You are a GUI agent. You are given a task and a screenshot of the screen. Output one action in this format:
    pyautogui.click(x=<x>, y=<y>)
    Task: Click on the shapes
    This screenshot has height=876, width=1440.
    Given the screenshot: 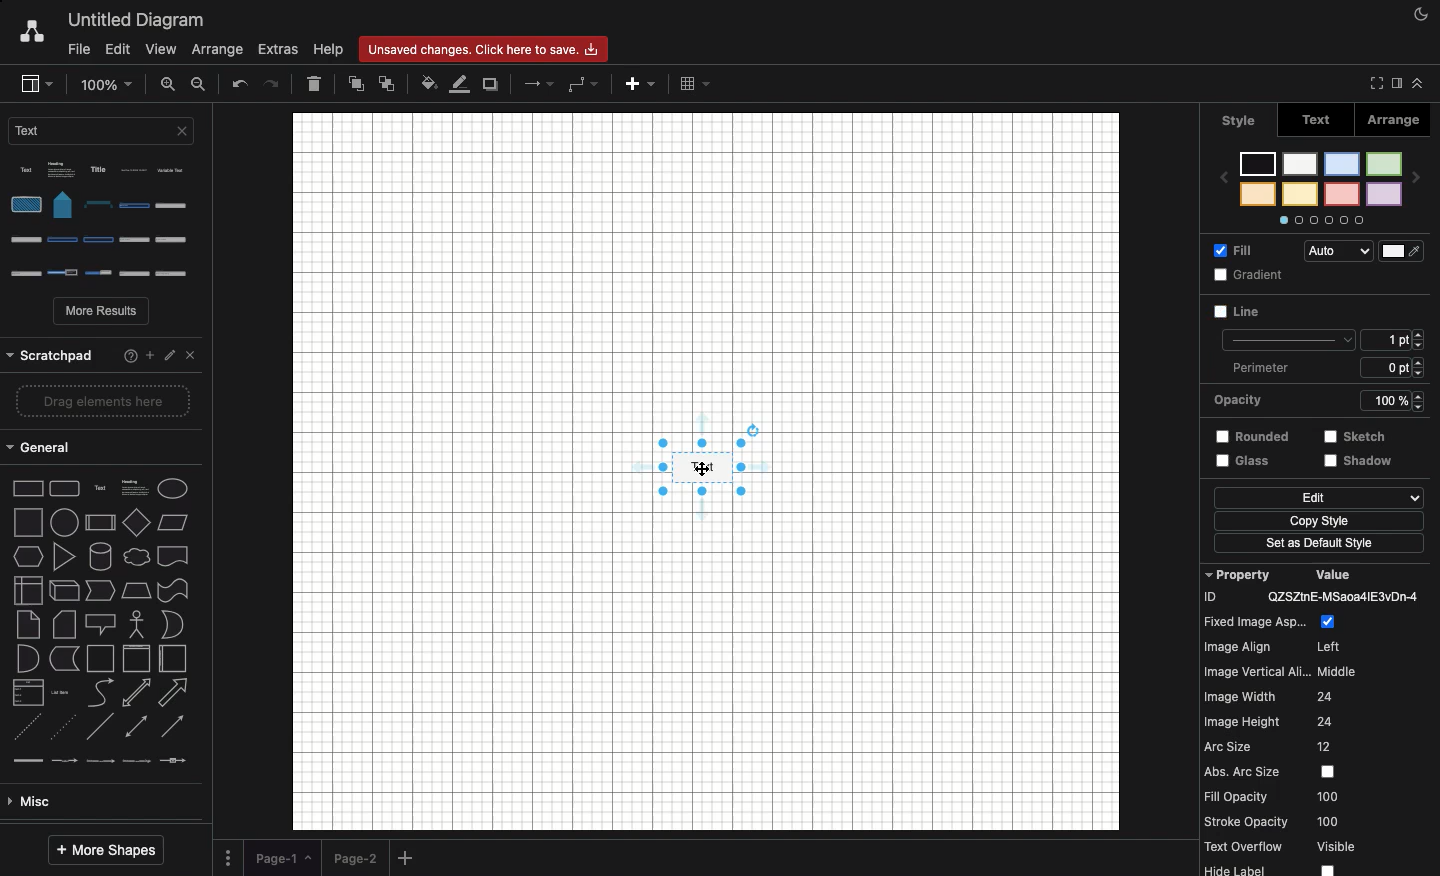 What is the action you would take?
    pyautogui.click(x=107, y=483)
    